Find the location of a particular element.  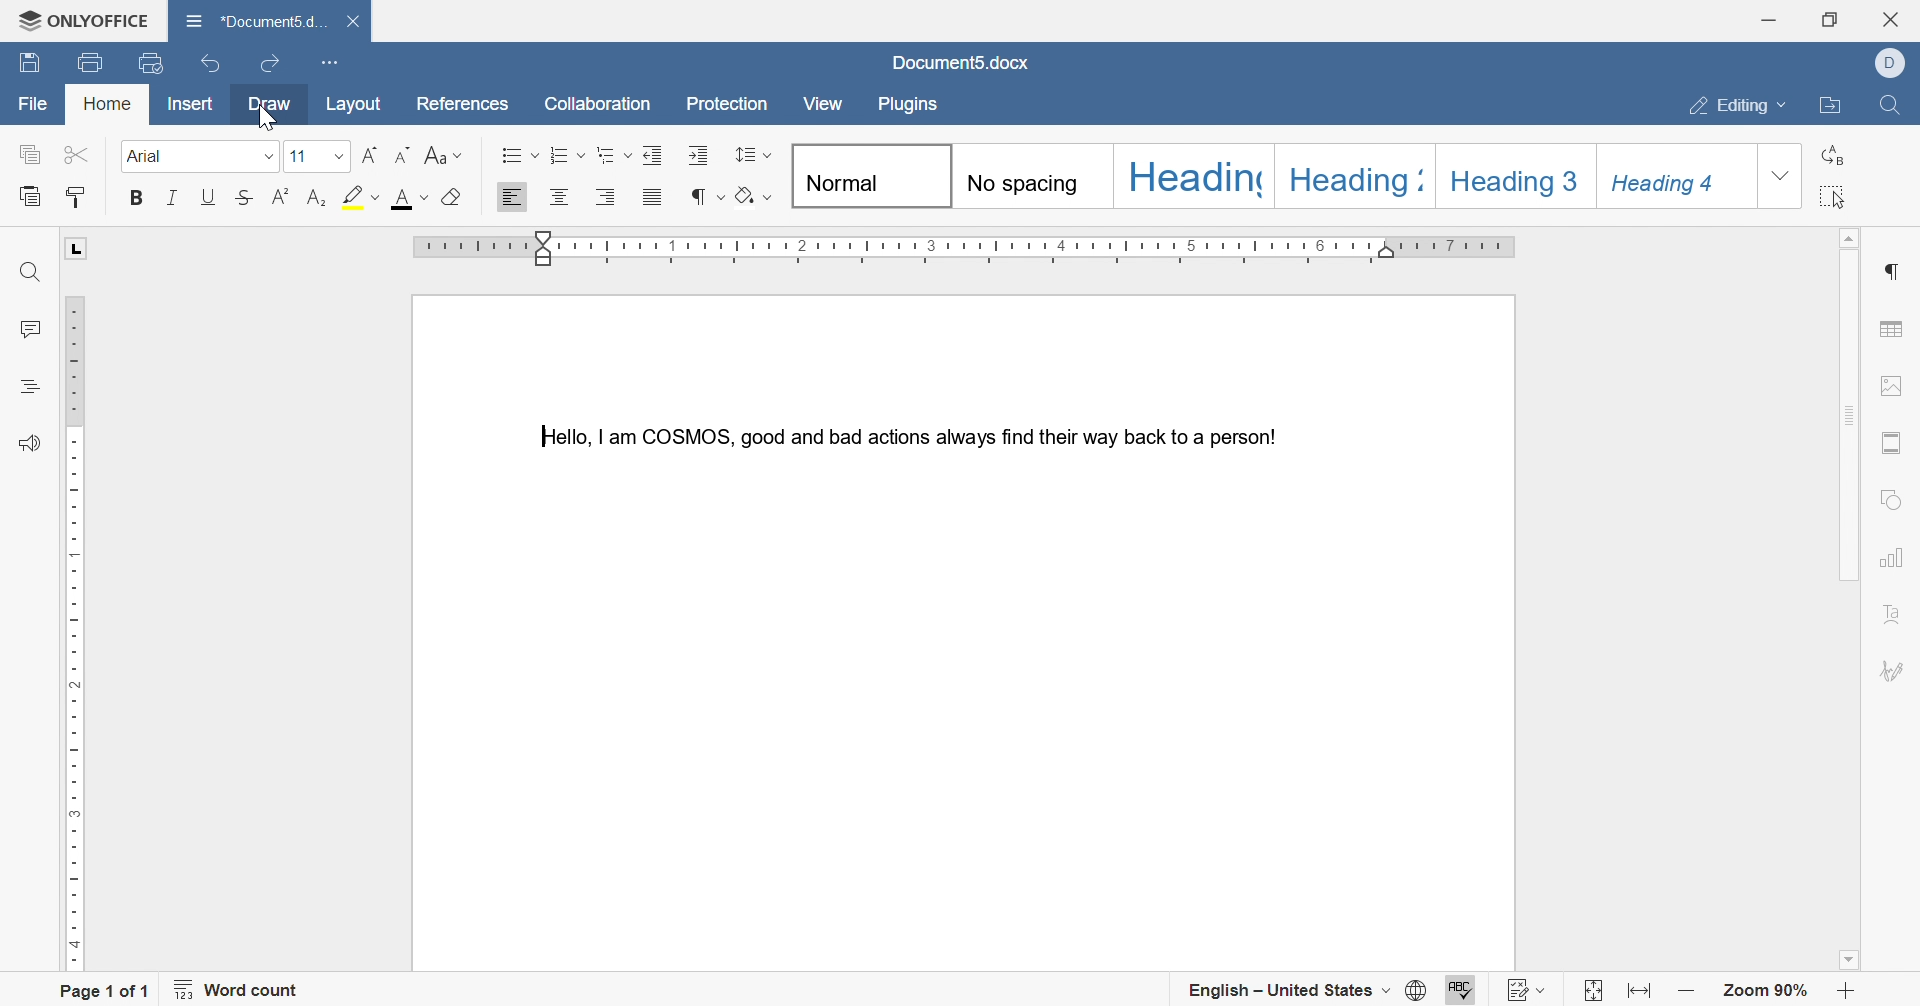

increase indent is located at coordinates (698, 154).